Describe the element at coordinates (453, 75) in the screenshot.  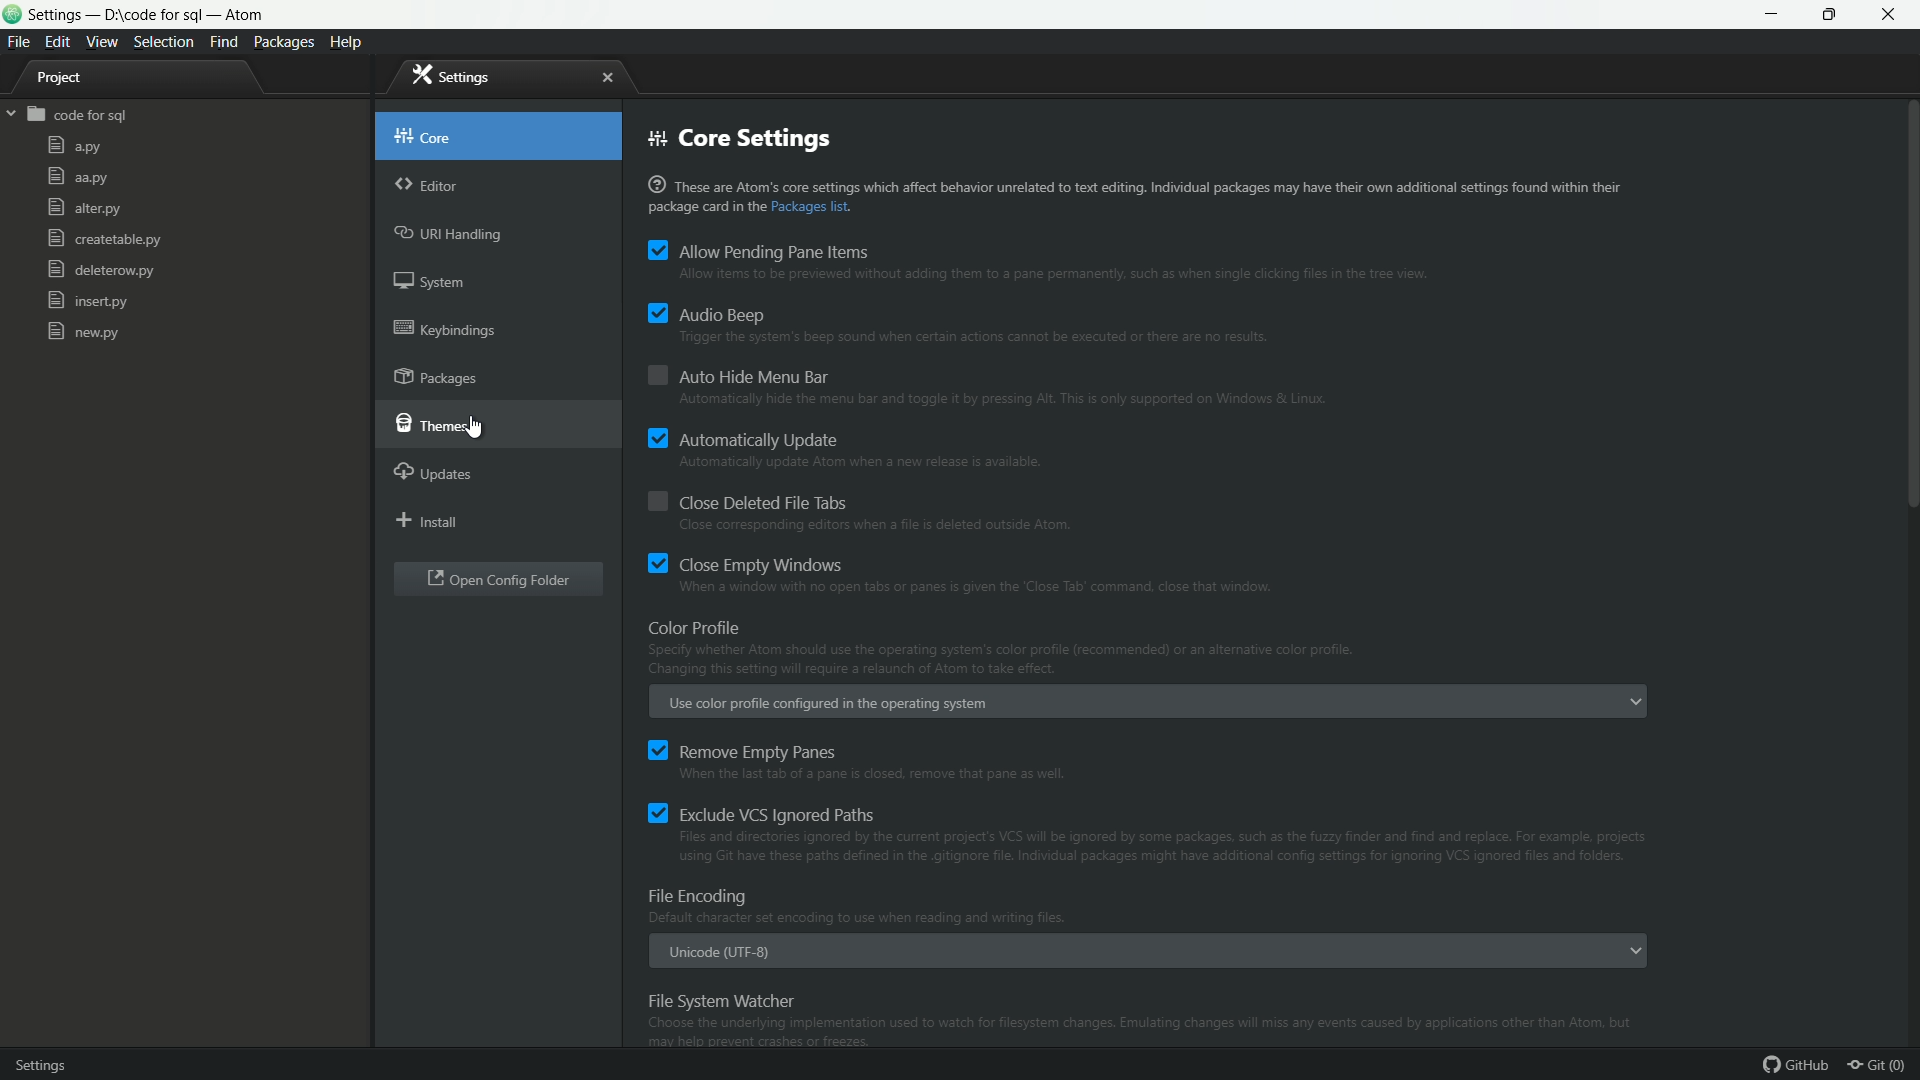
I see `settings` at that location.